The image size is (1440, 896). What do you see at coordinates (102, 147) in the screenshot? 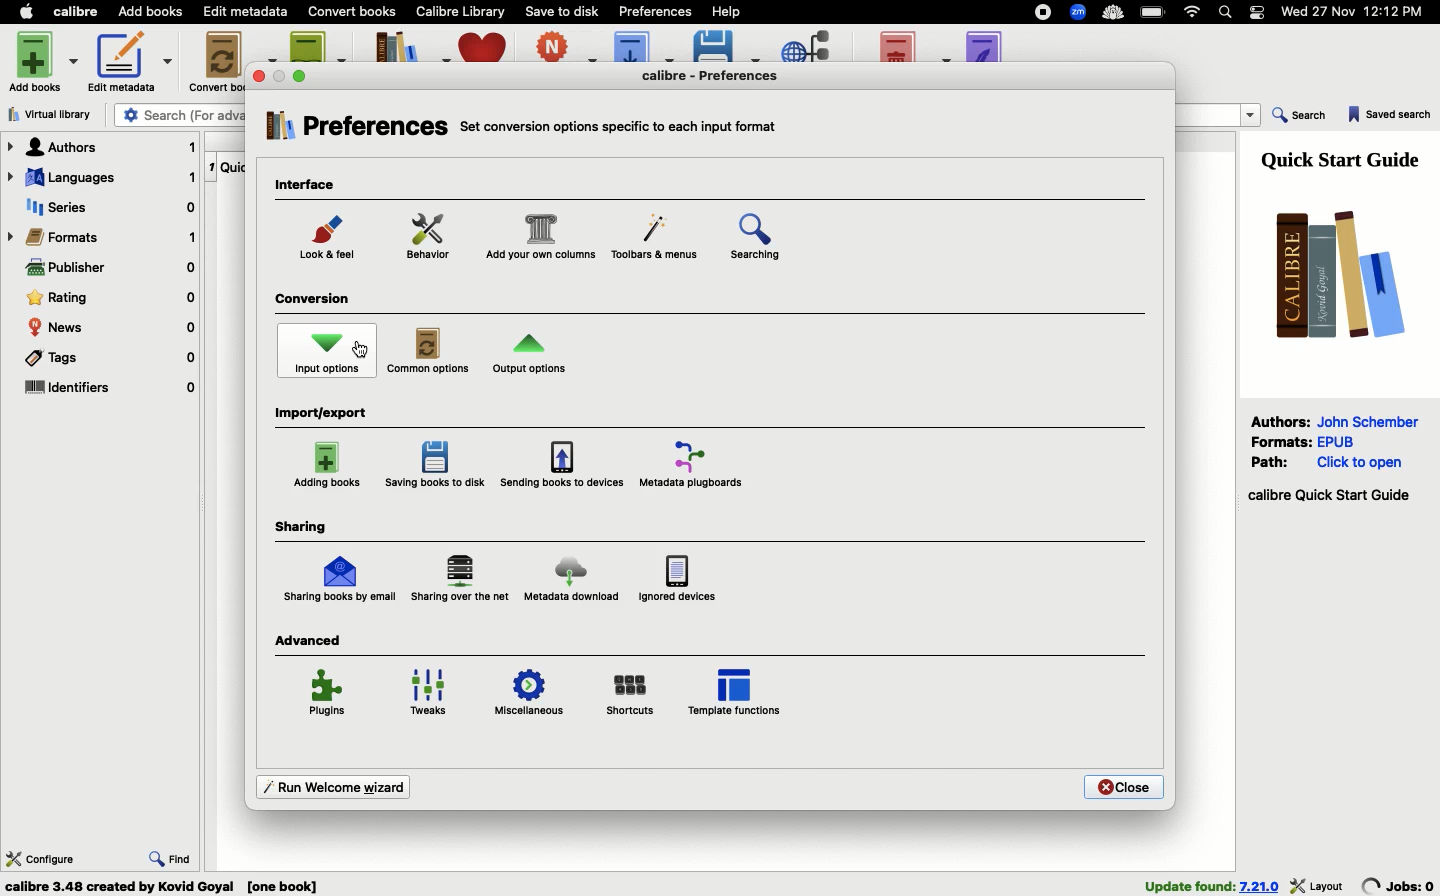
I see `Authors` at bounding box center [102, 147].